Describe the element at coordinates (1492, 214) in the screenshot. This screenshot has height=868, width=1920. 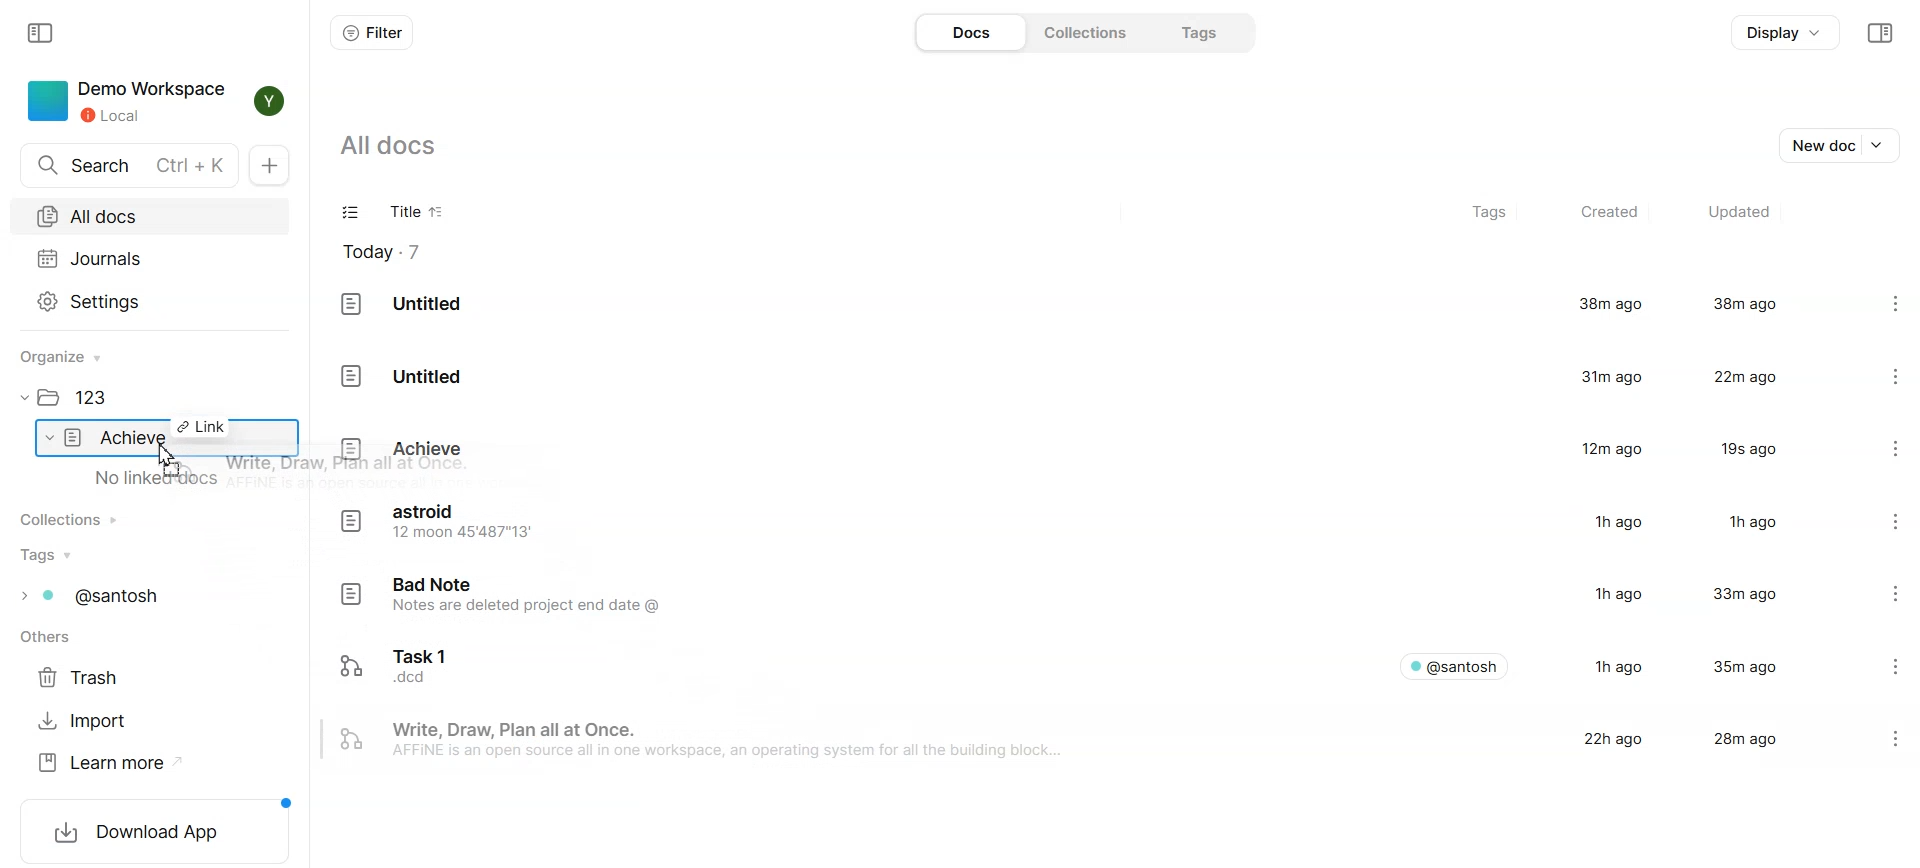
I see `Tags` at that location.